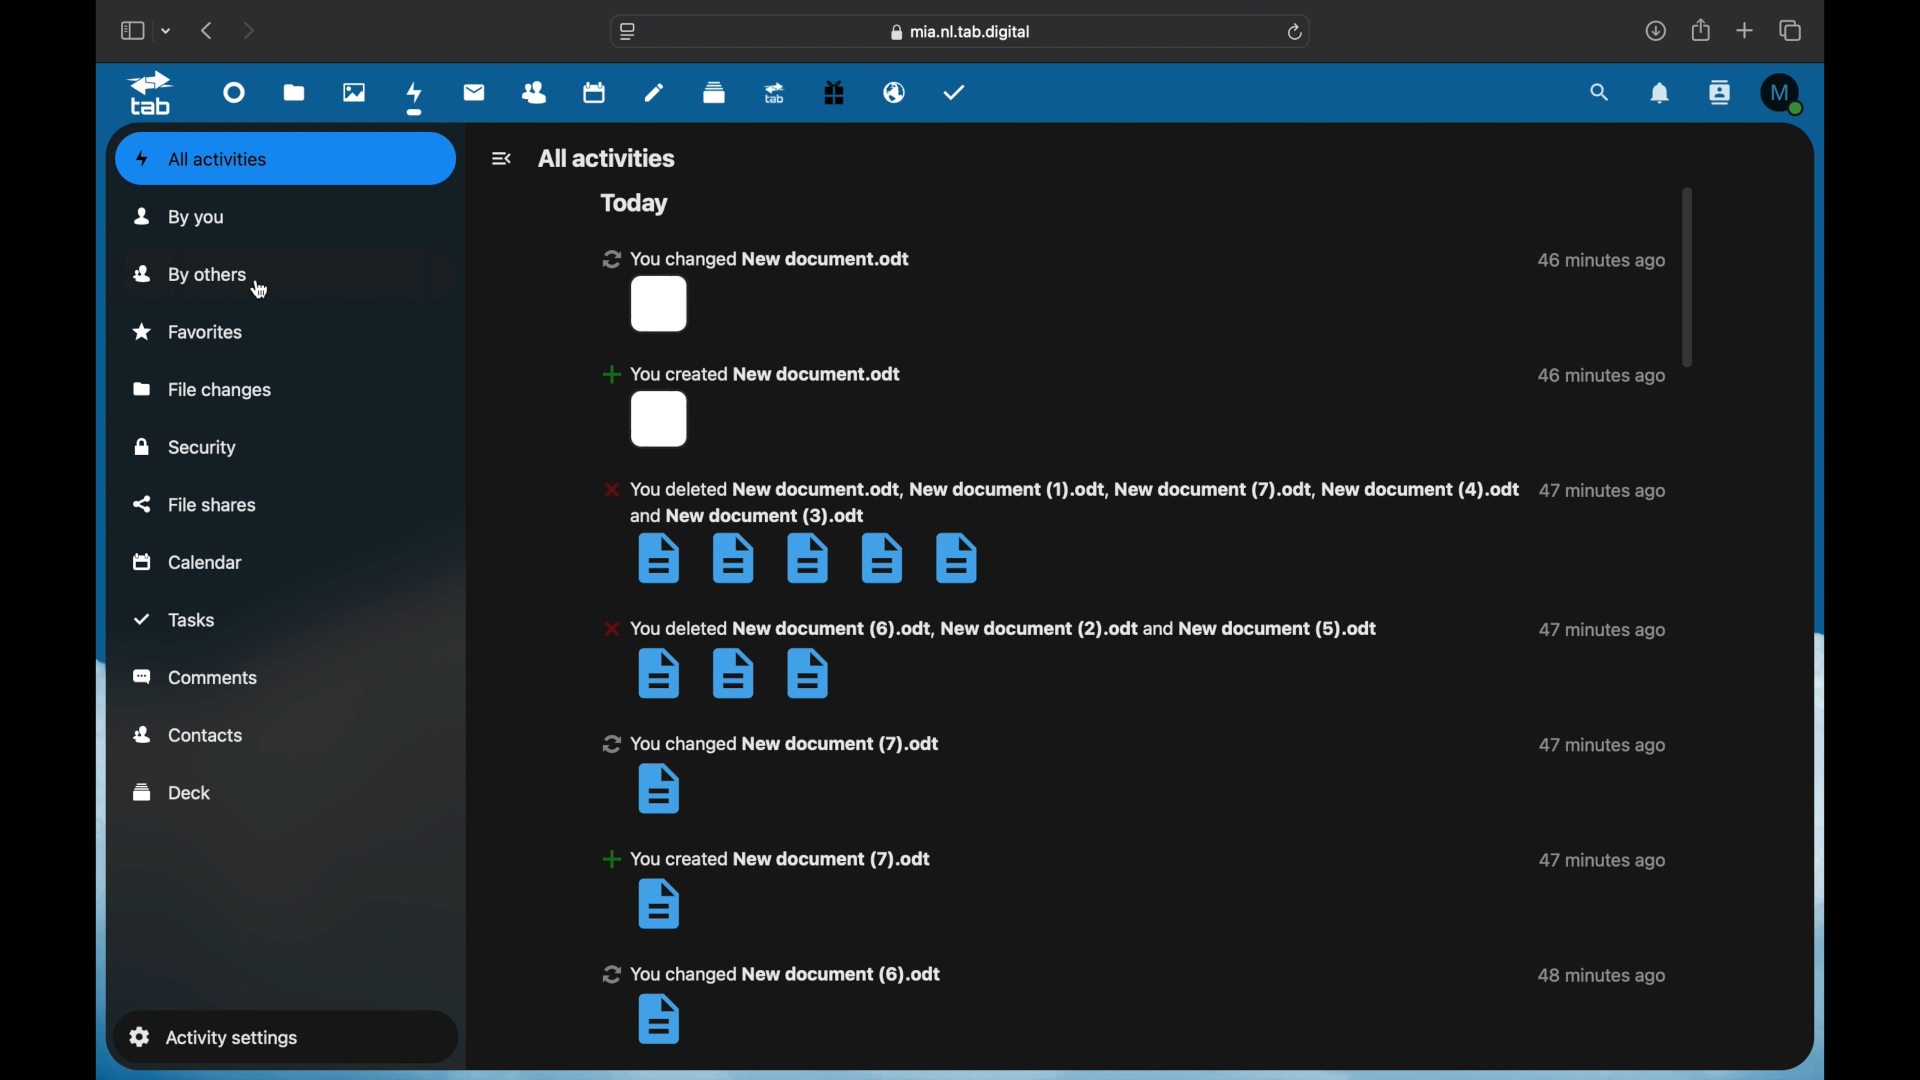  I want to click on all activities, so click(202, 158).